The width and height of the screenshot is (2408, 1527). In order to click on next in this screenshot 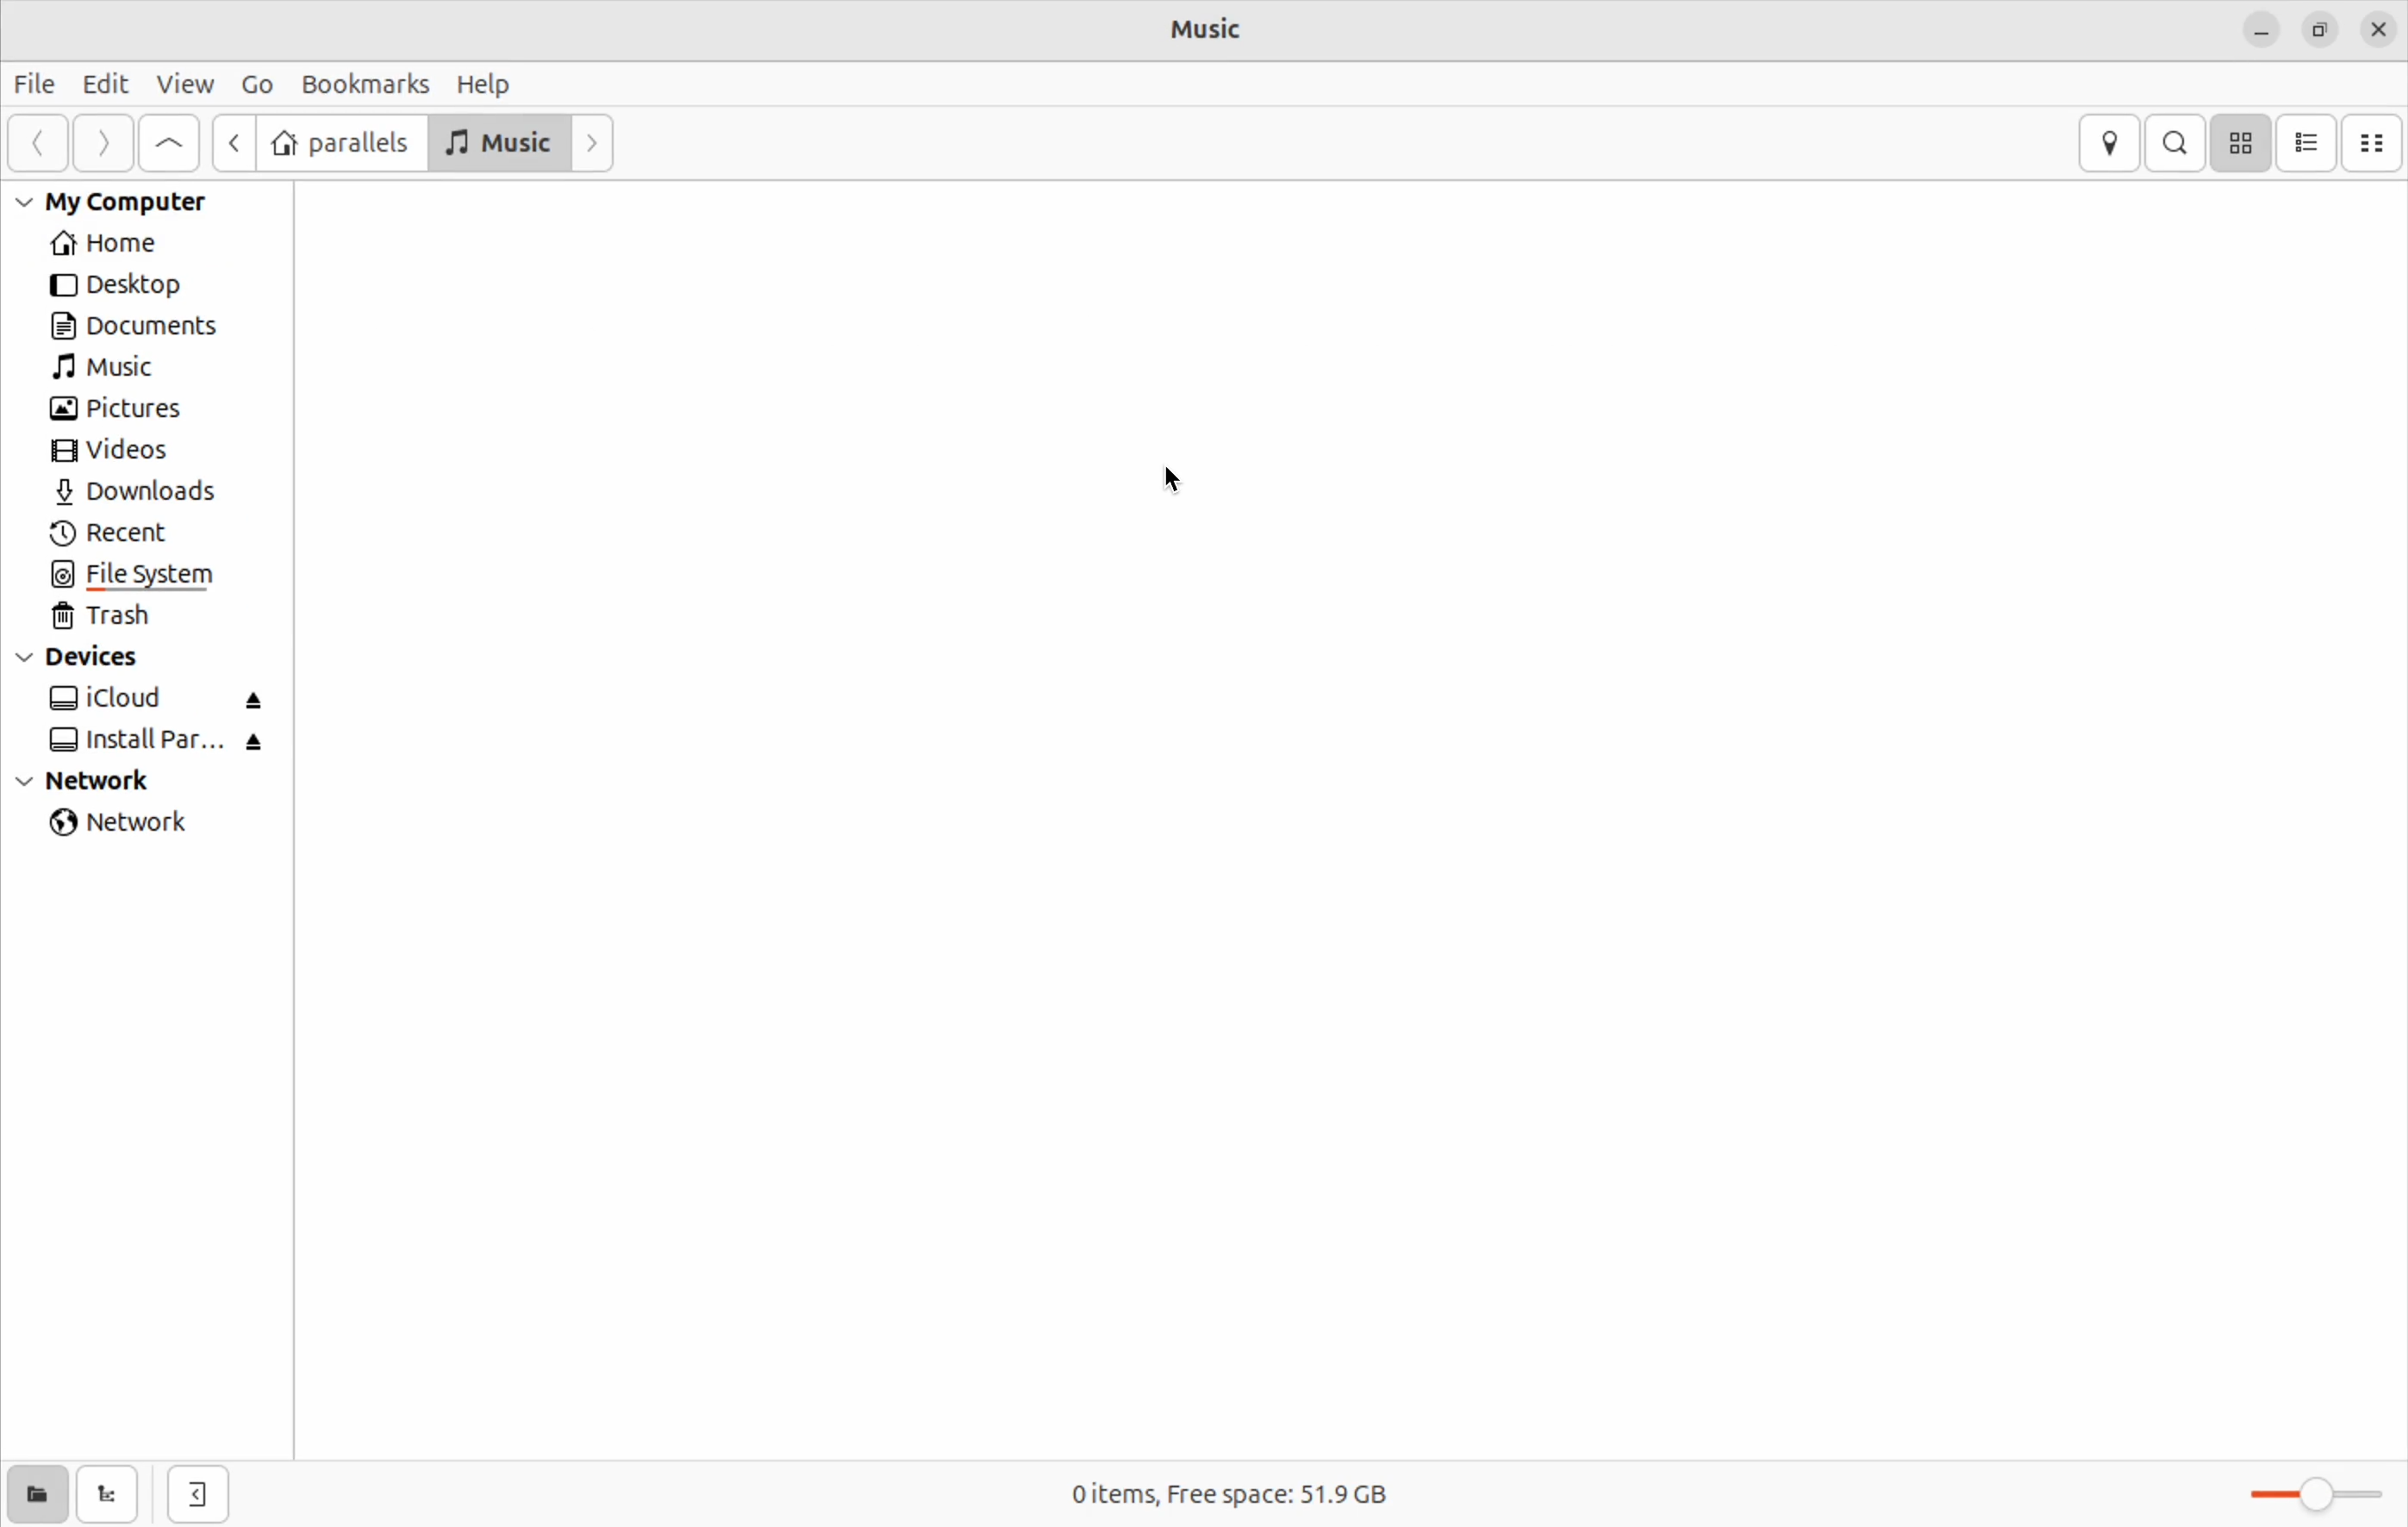, I will do `click(98, 143)`.